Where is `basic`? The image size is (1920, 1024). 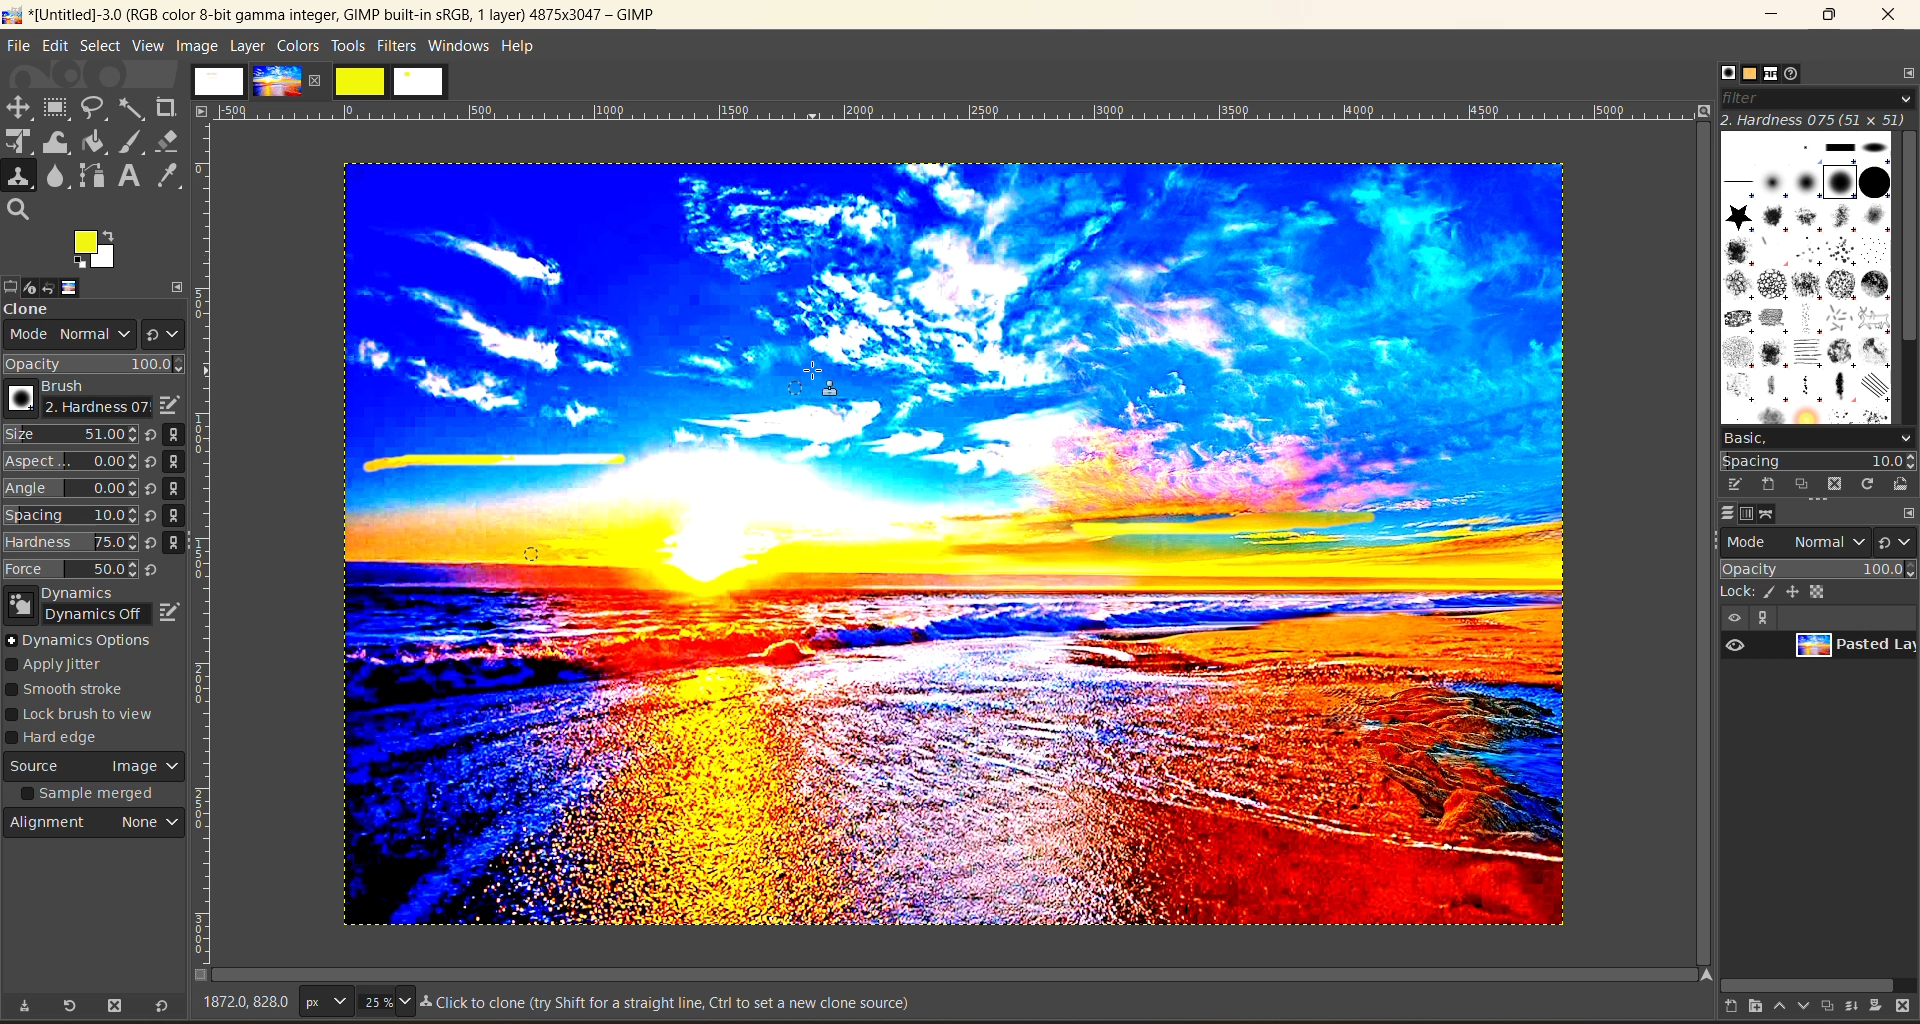
basic is located at coordinates (1816, 437).